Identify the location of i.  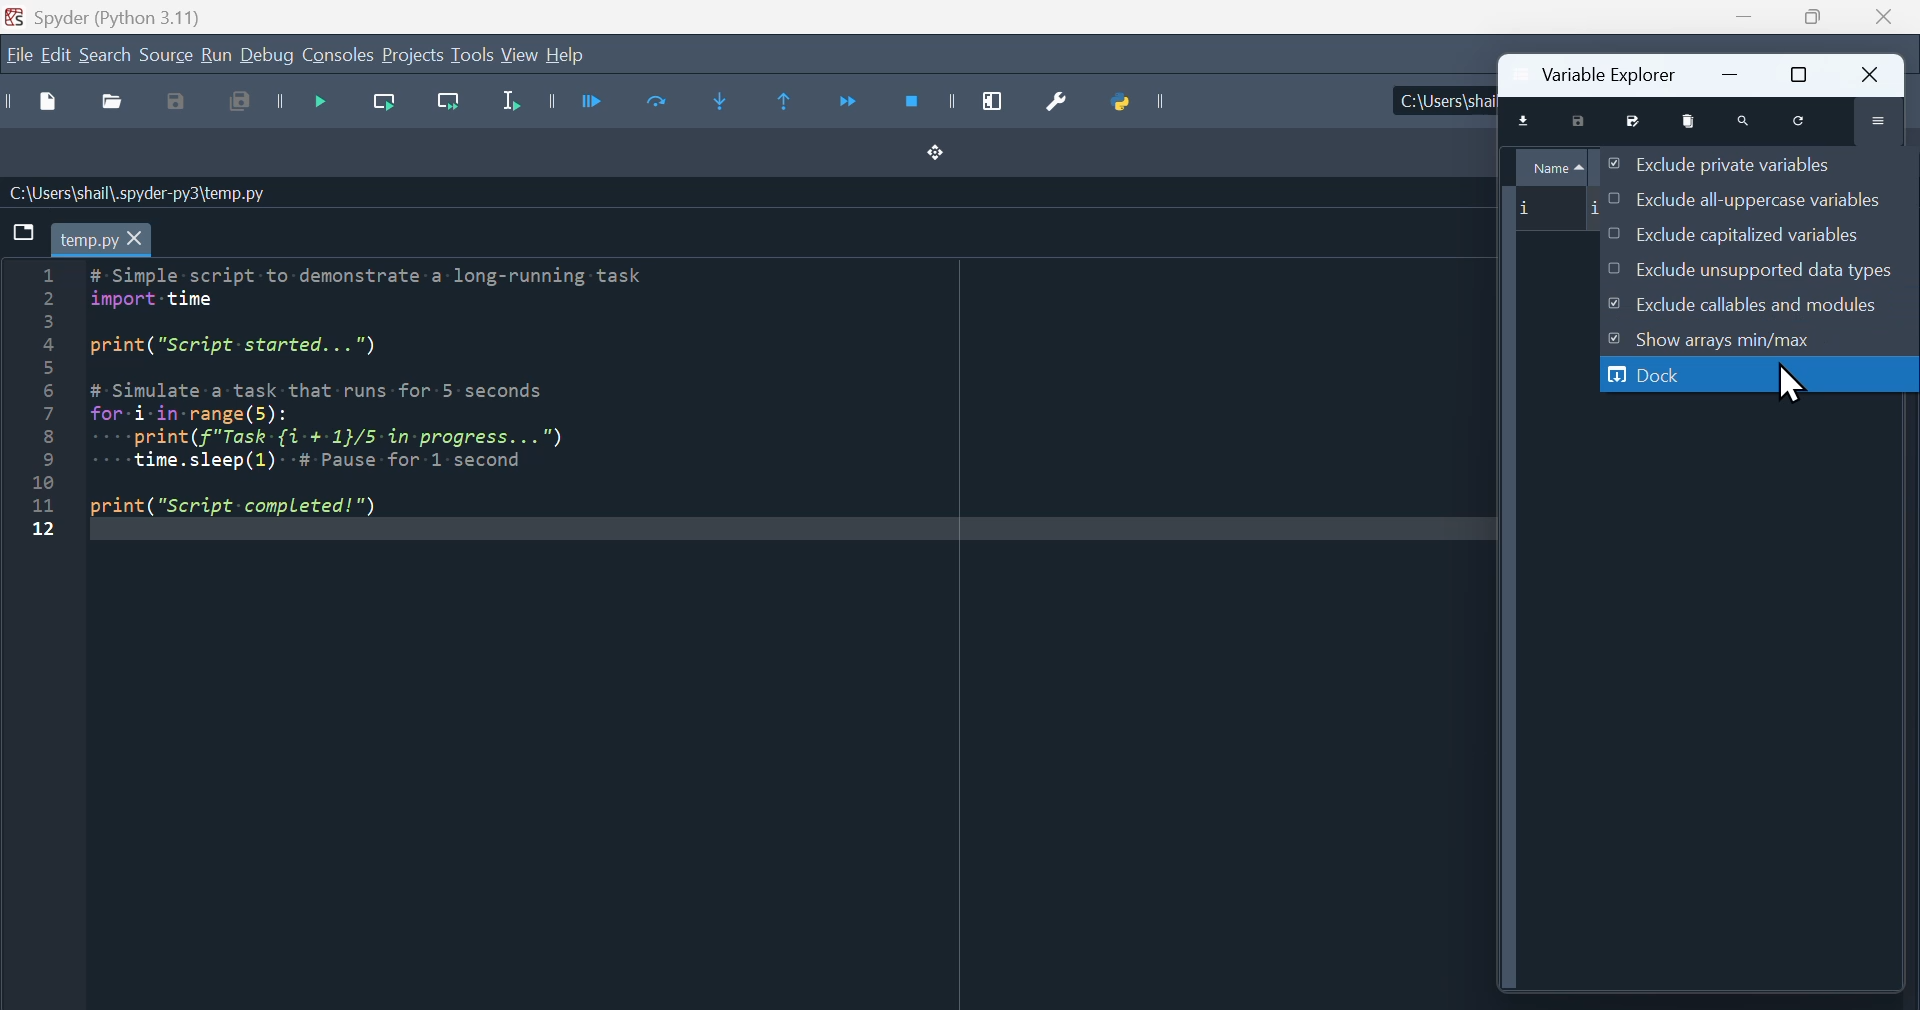
(1543, 209).